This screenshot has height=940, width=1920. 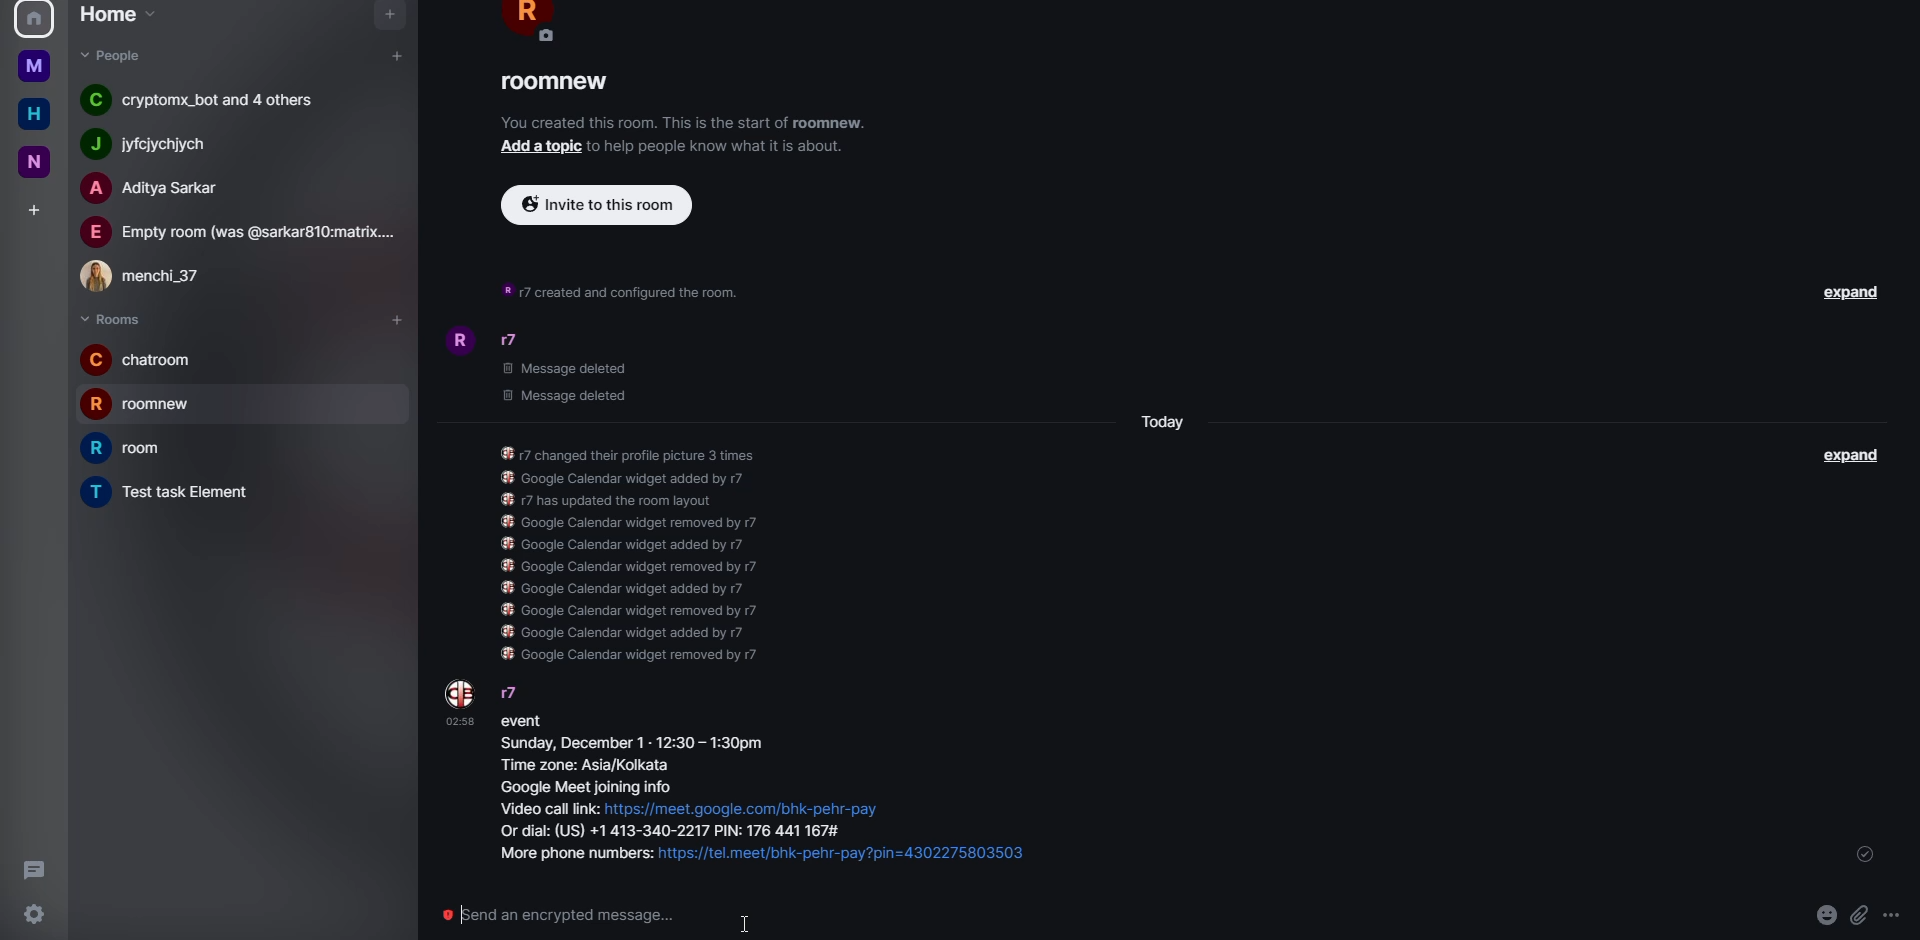 I want to click on people, so click(x=162, y=189).